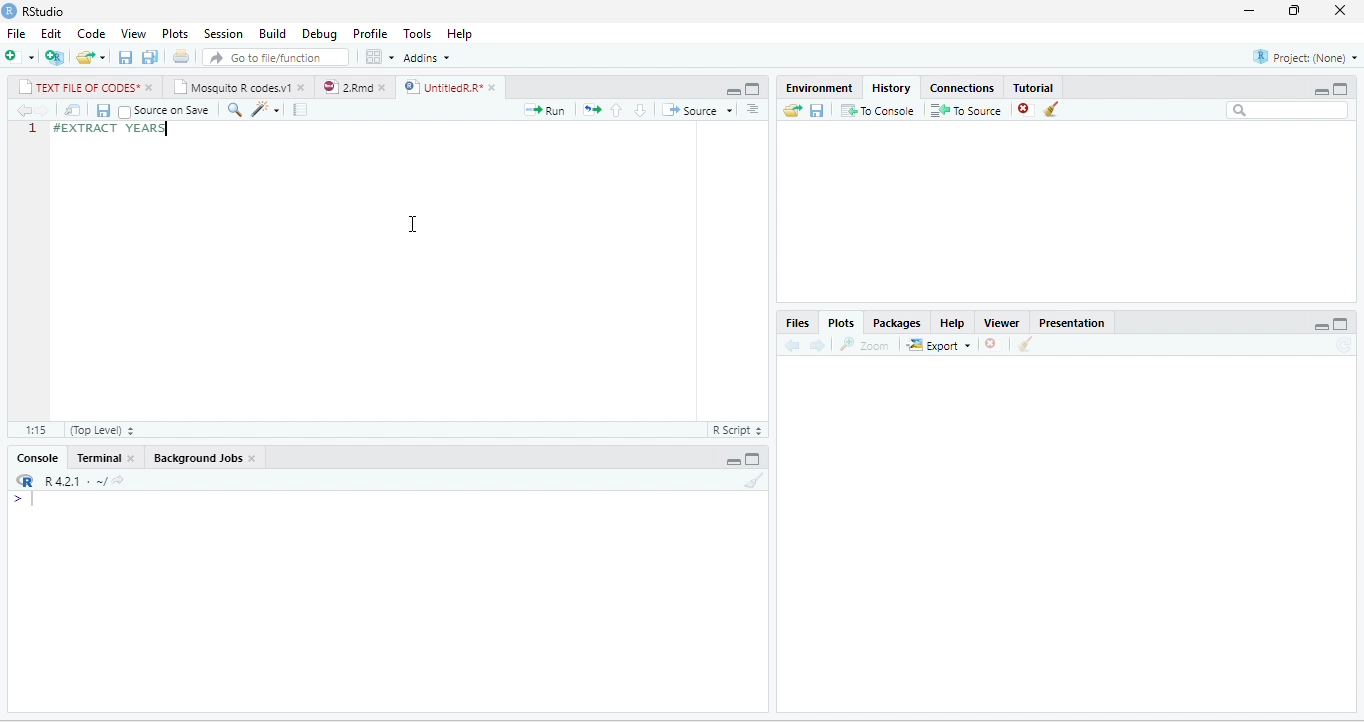 This screenshot has width=1364, height=722. Describe the element at coordinates (151, 87) in the screenshot. I see `close` at that location.